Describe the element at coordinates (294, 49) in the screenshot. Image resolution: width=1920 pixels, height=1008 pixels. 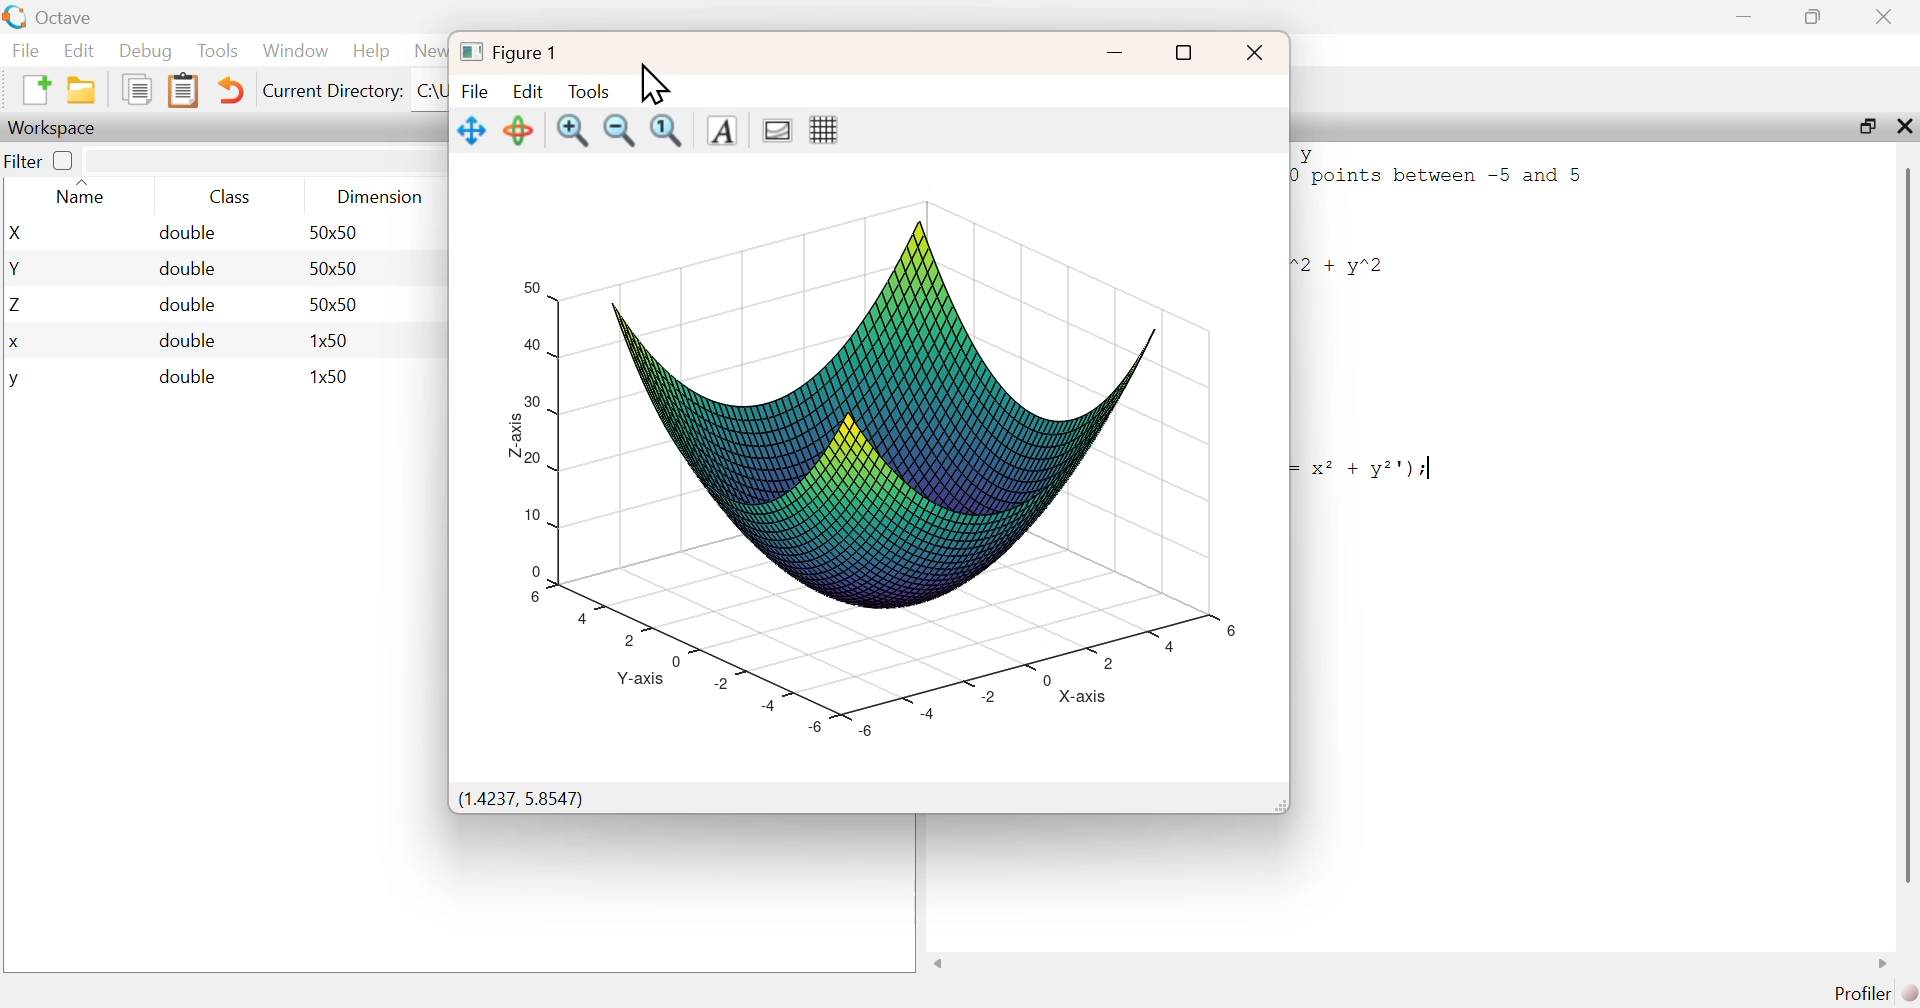
I see `Window` at that location.